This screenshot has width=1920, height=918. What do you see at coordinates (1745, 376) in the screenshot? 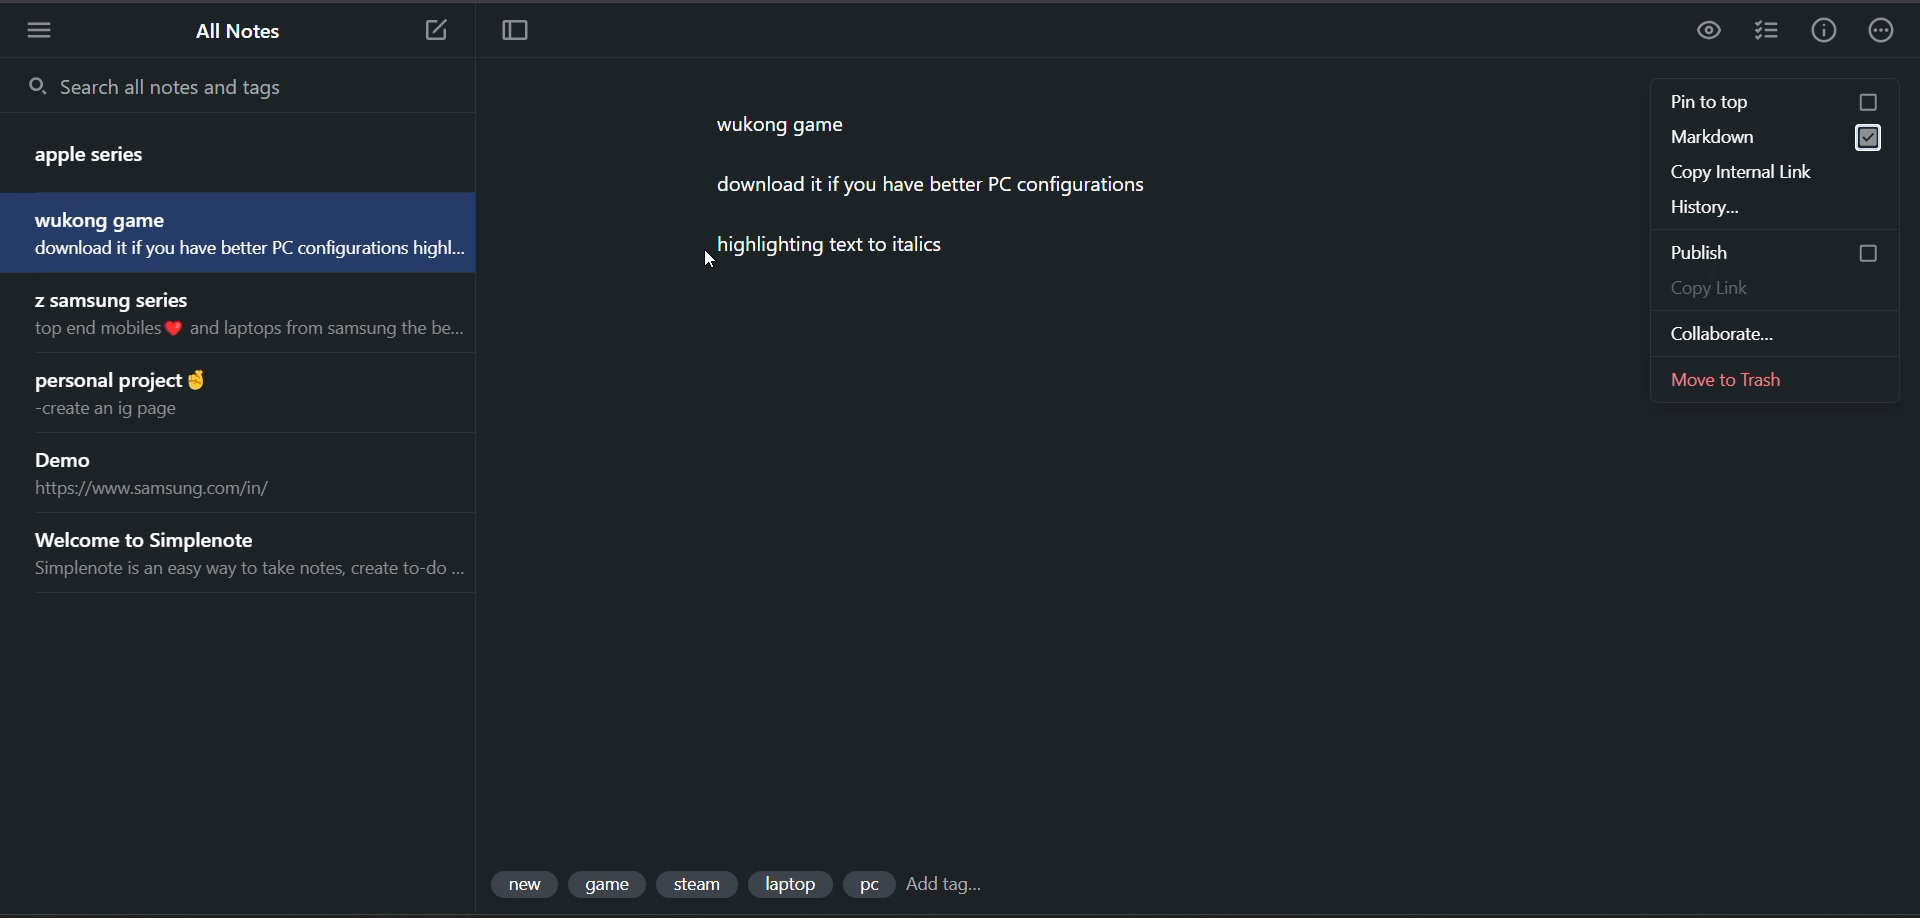
I see `move to trash` at bounding box center [1745, 376].